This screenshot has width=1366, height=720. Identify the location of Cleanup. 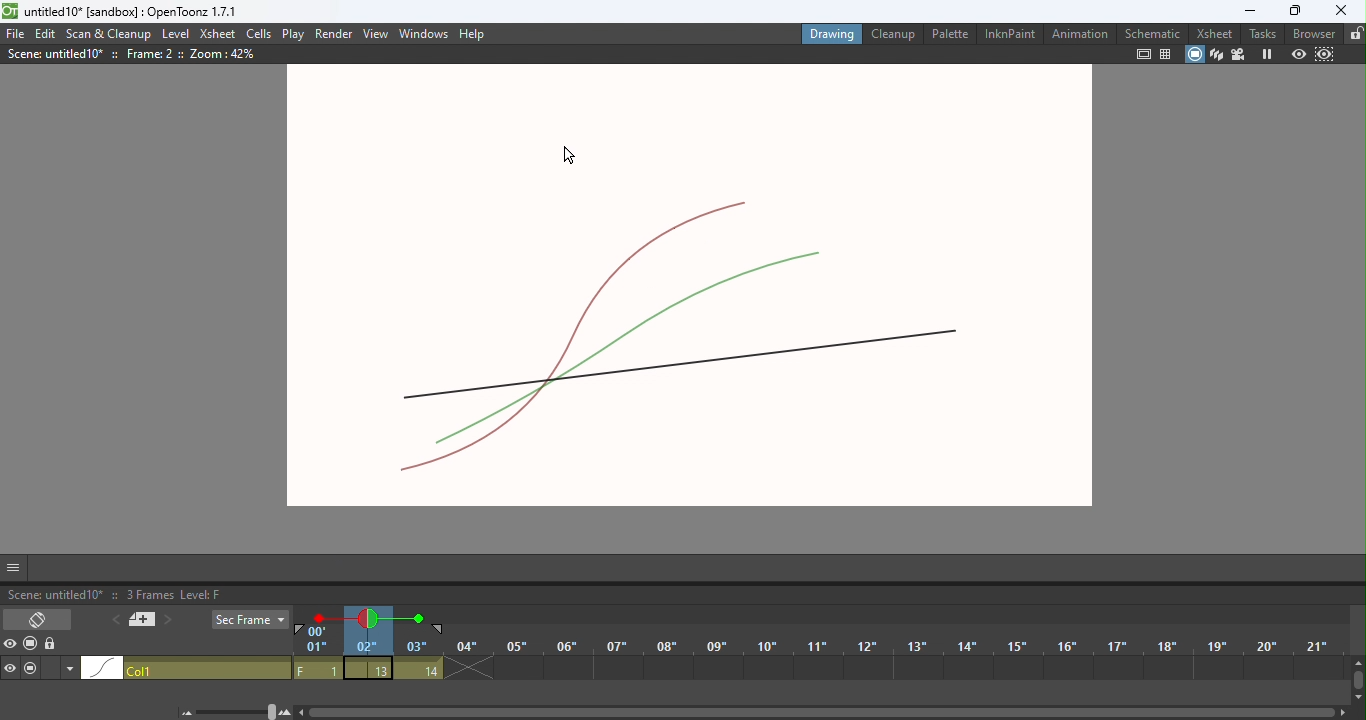
(894, 33).